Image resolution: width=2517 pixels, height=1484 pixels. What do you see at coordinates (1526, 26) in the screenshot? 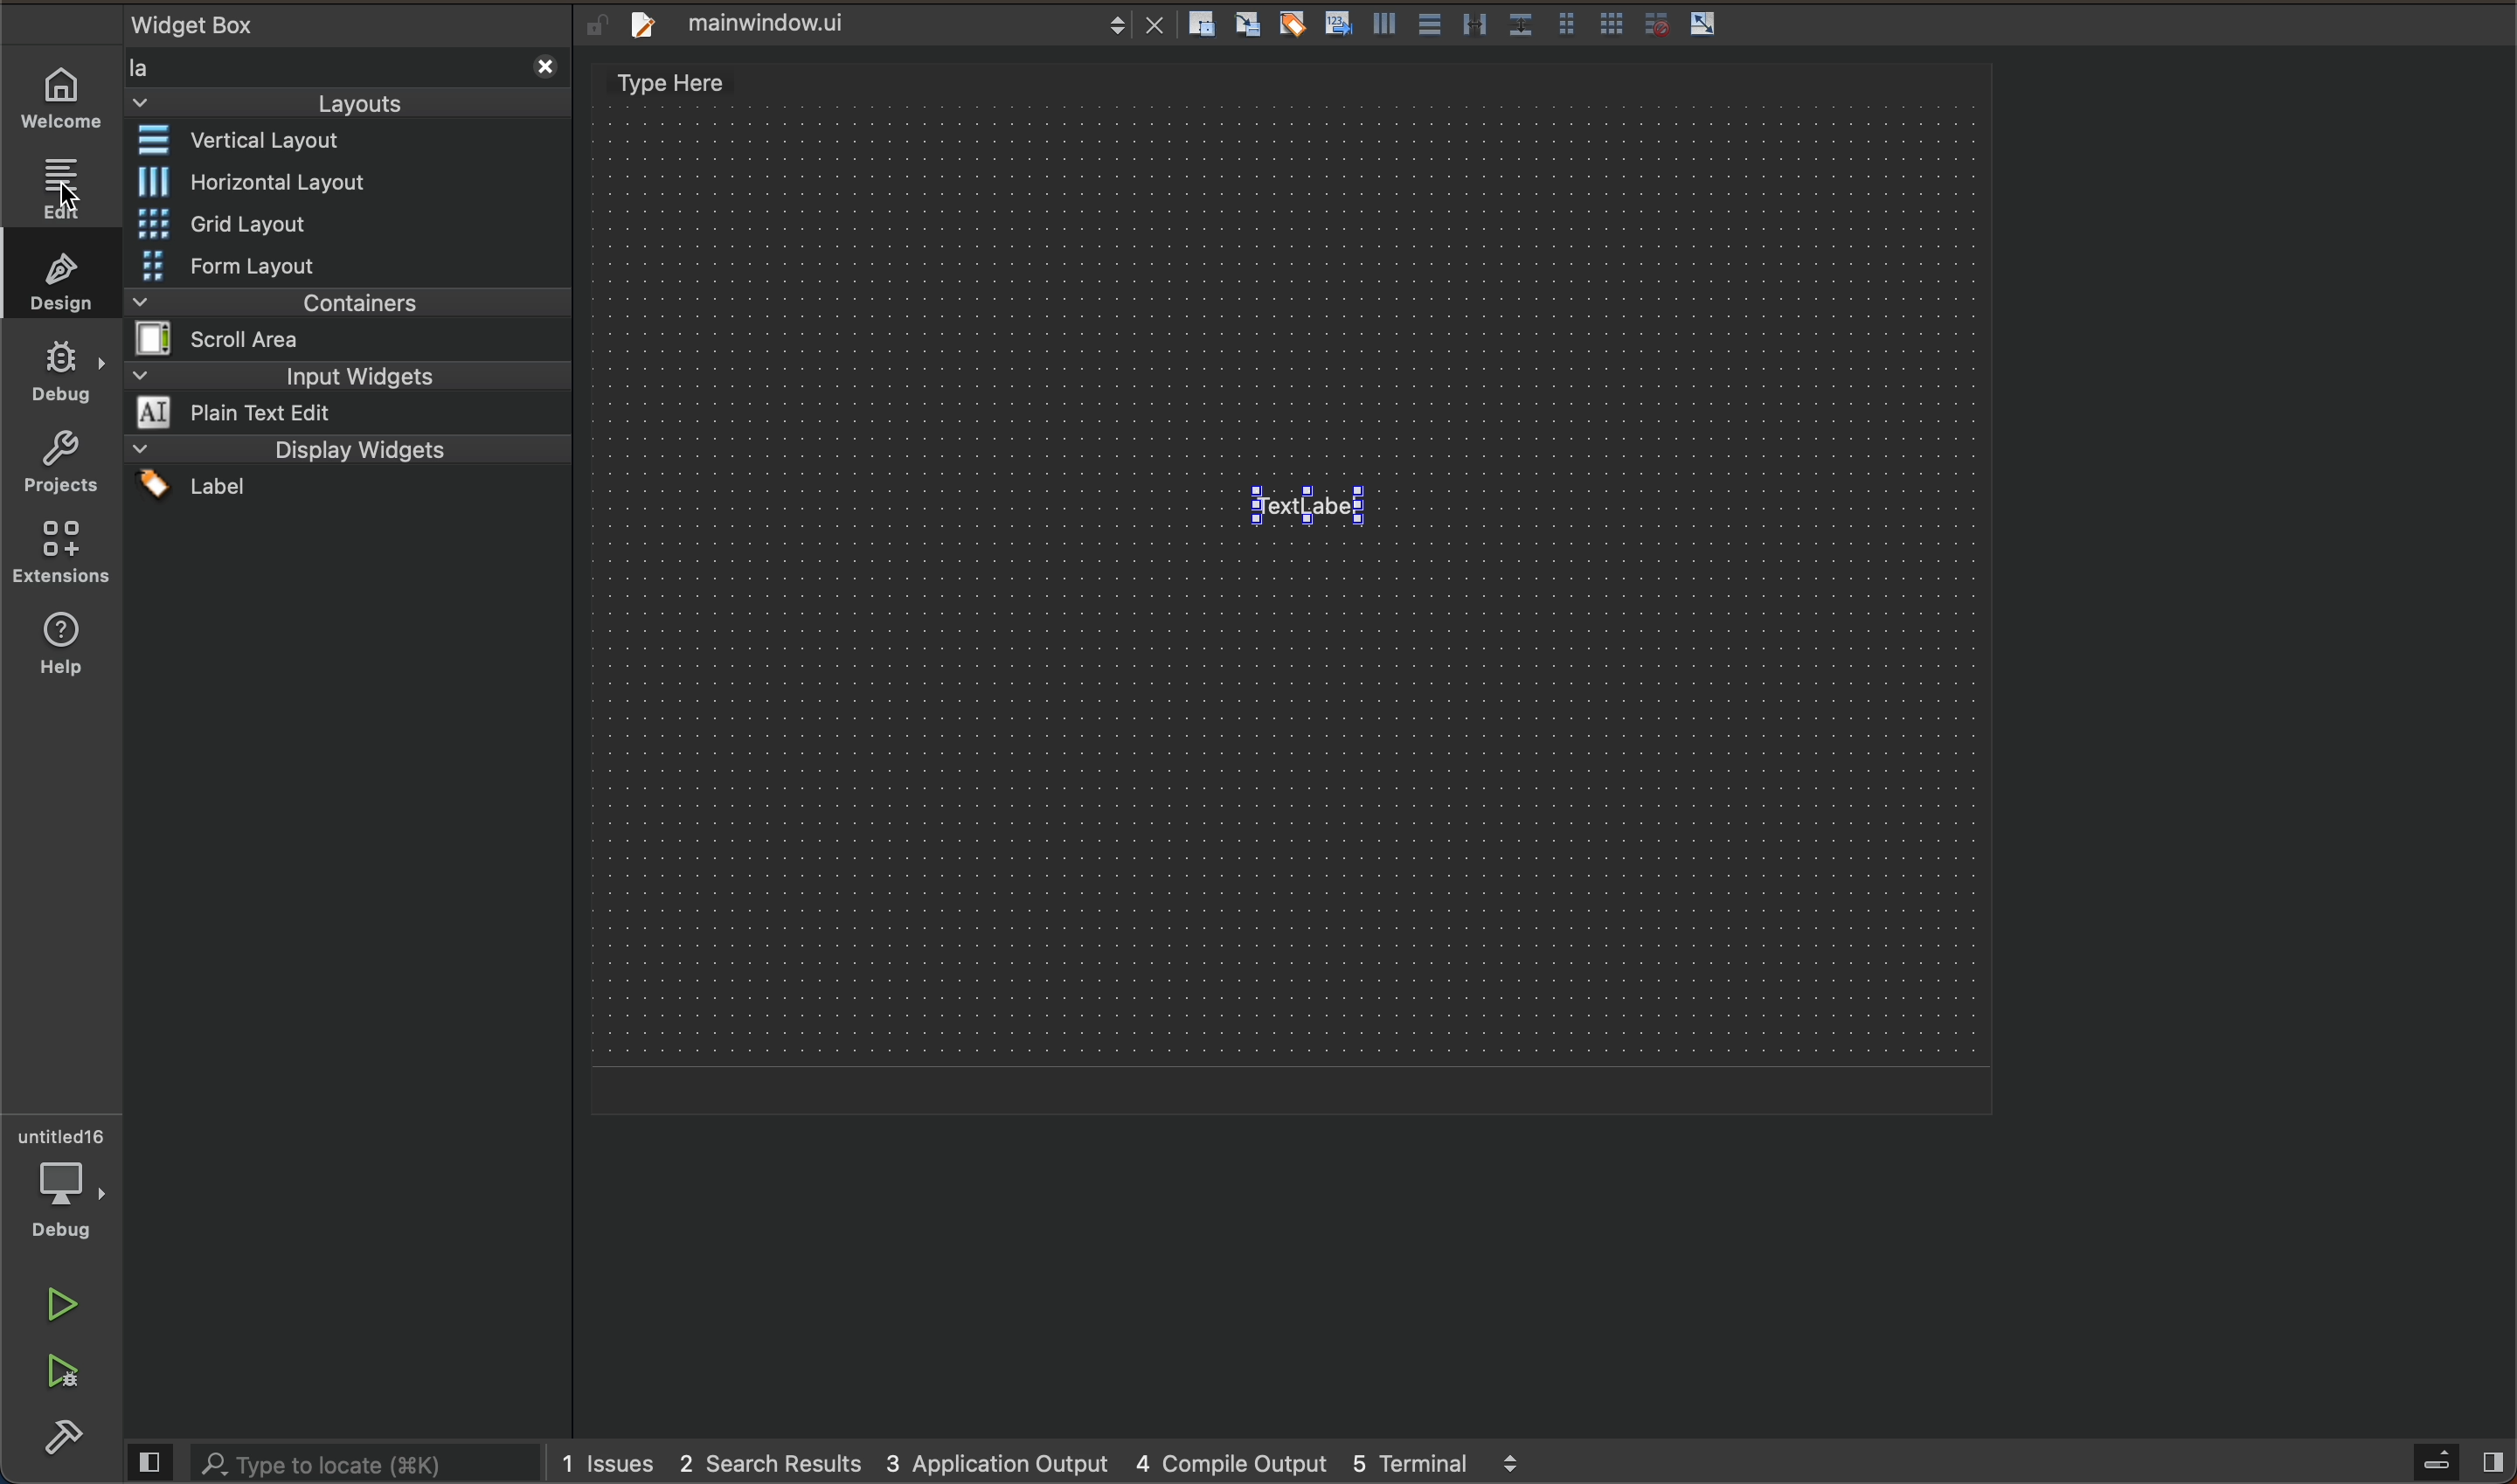
I see `Vertical splitter` at bounding box center [1526, 26].